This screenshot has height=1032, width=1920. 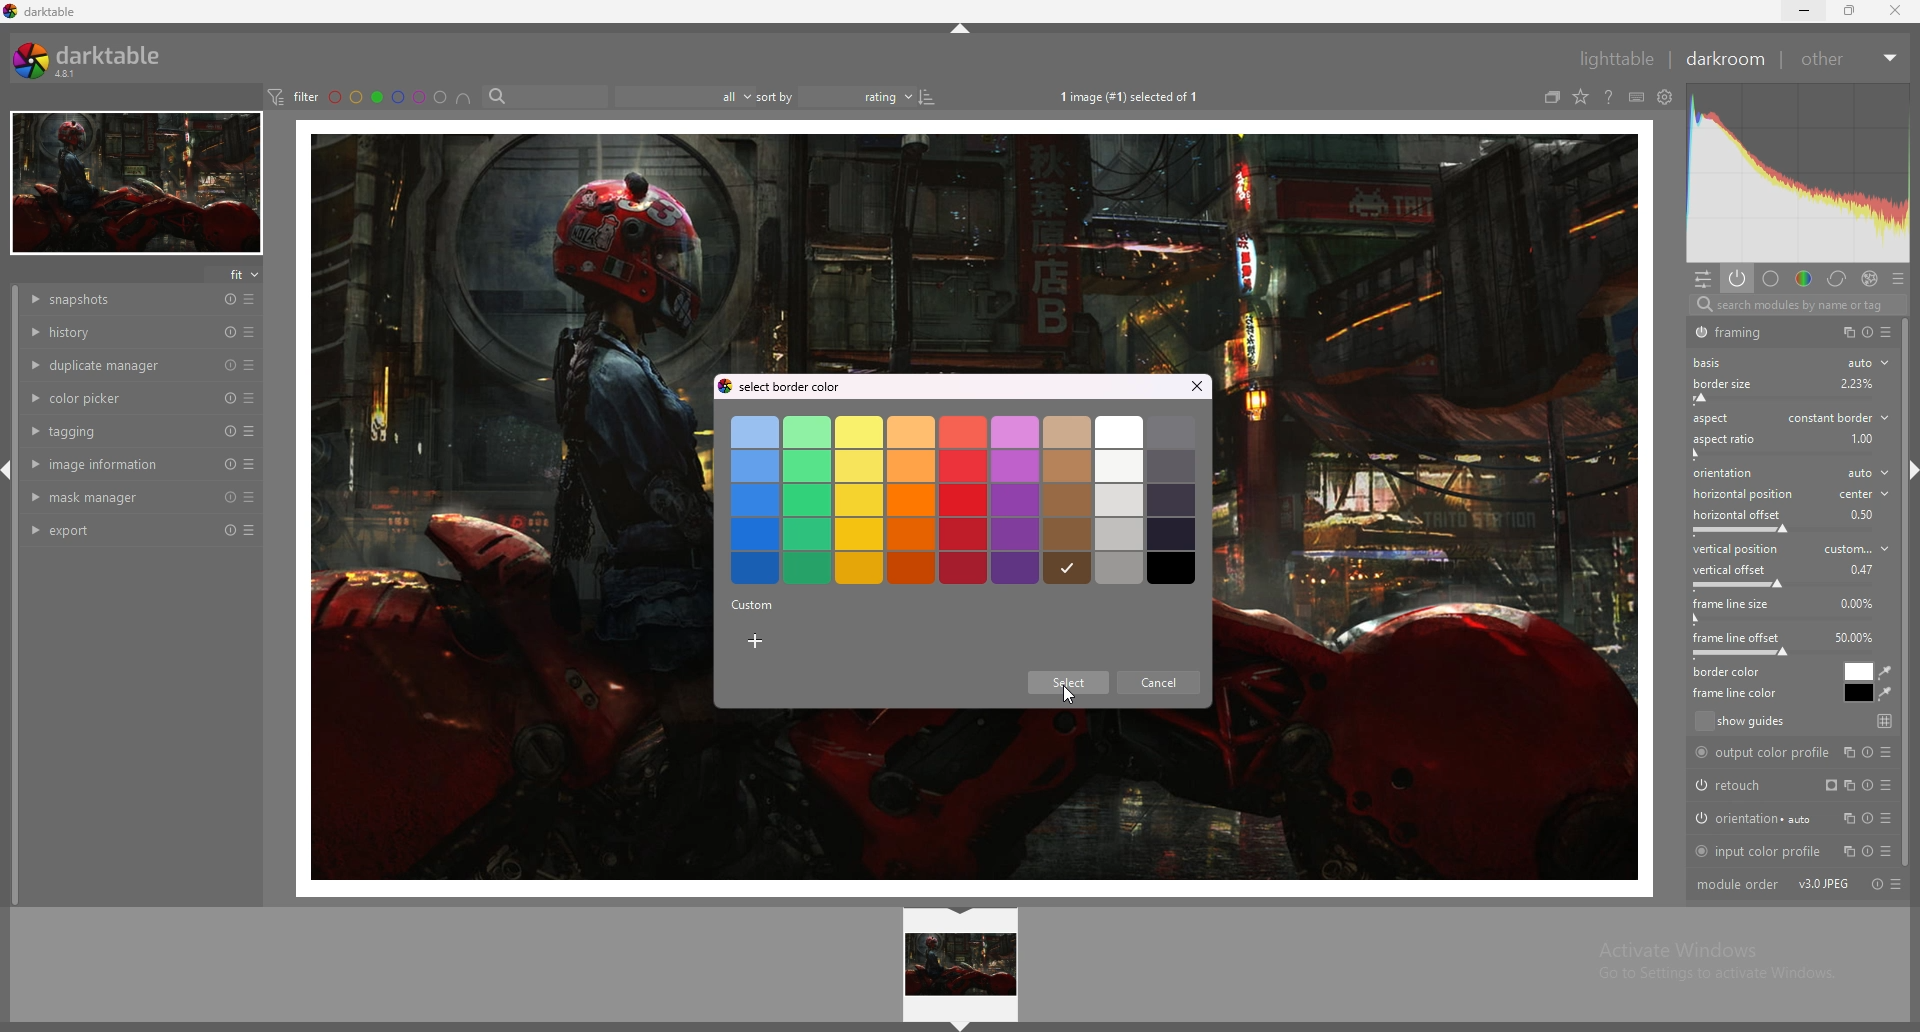 What do you see at coordinates (1850, 59) in the screenshot?
I see `other` at bounding box center [1850, 59].